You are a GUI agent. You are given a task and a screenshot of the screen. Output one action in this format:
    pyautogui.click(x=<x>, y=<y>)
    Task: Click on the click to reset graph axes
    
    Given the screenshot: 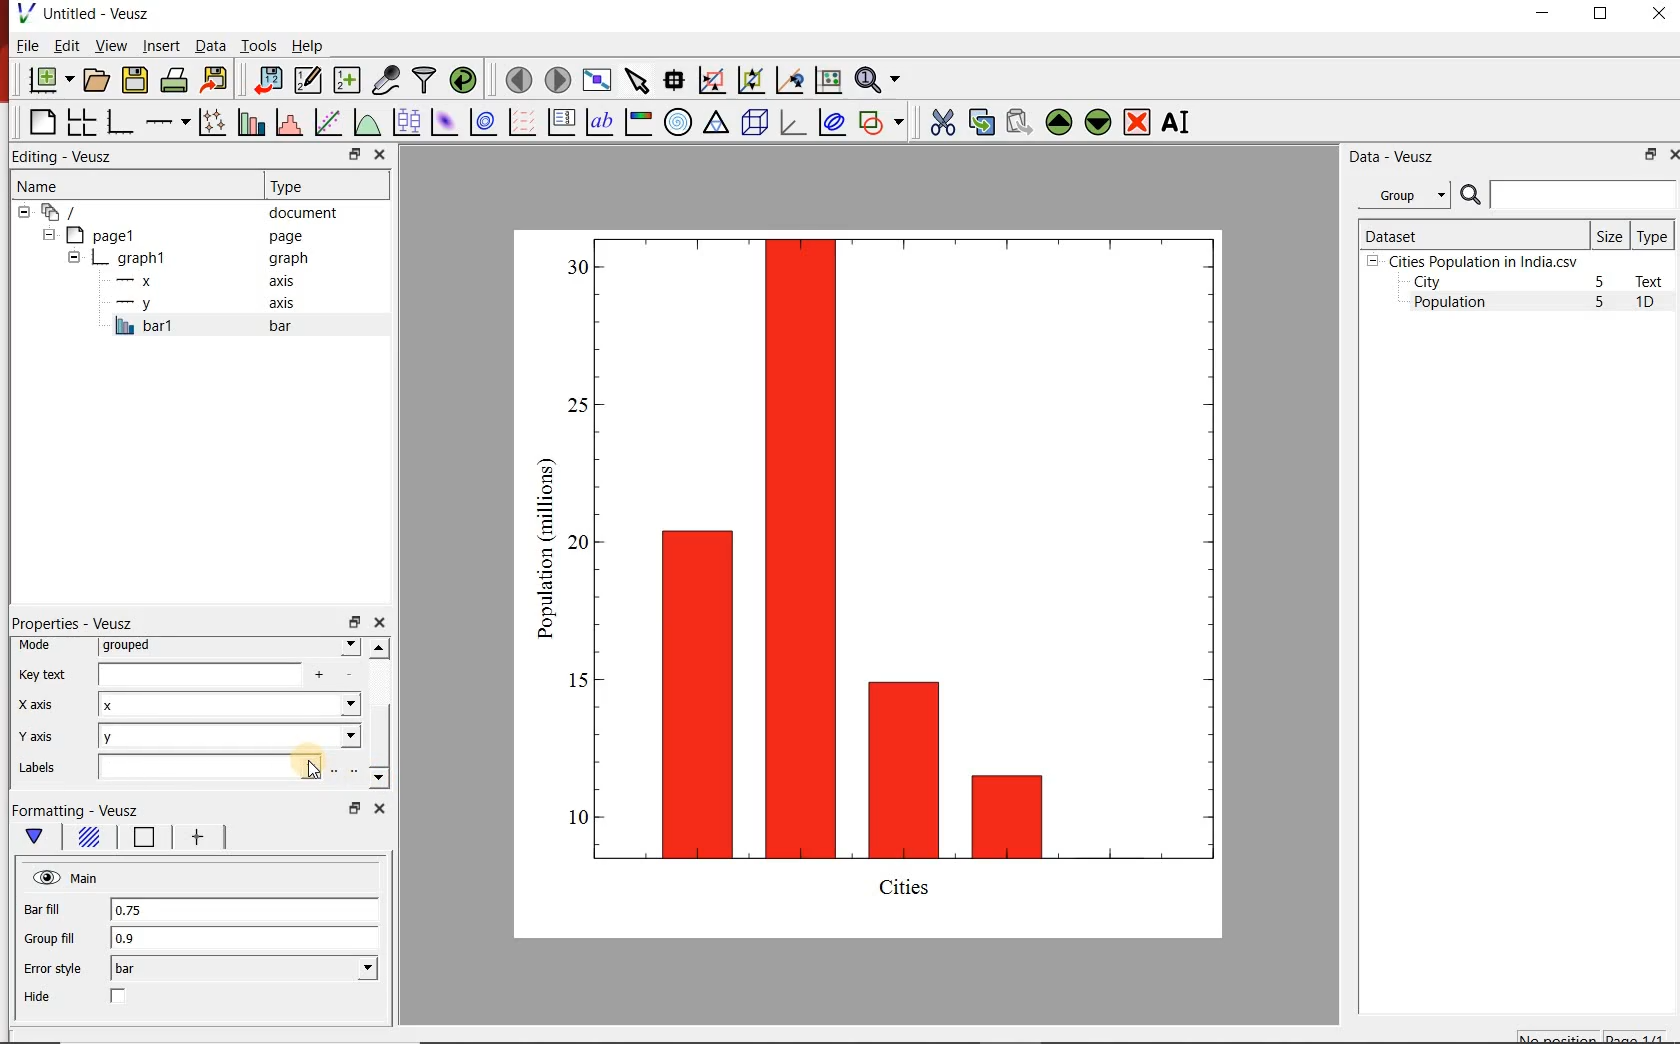 What is the action you would take?
    pyautogui.click(x=828, y=79)
    